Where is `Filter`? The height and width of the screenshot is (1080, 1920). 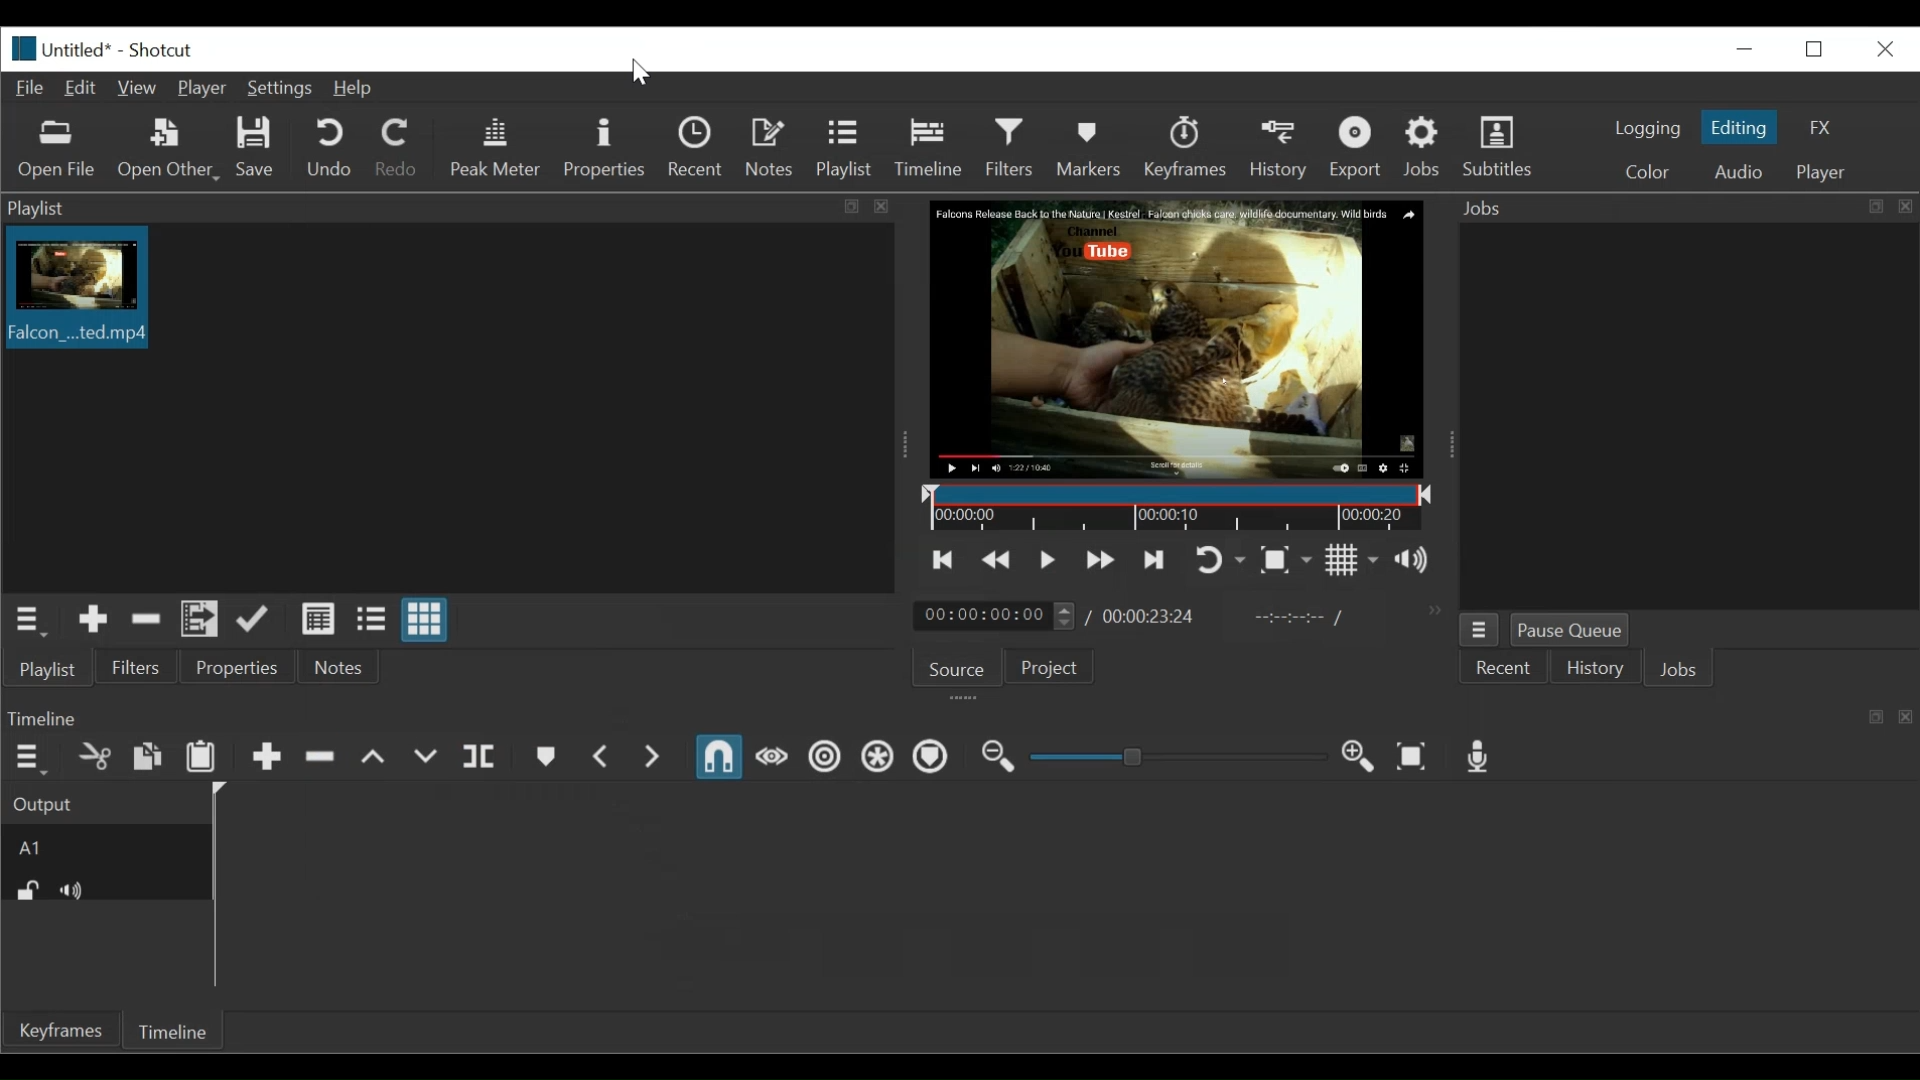 Filter is located at coordinates (137, 668).